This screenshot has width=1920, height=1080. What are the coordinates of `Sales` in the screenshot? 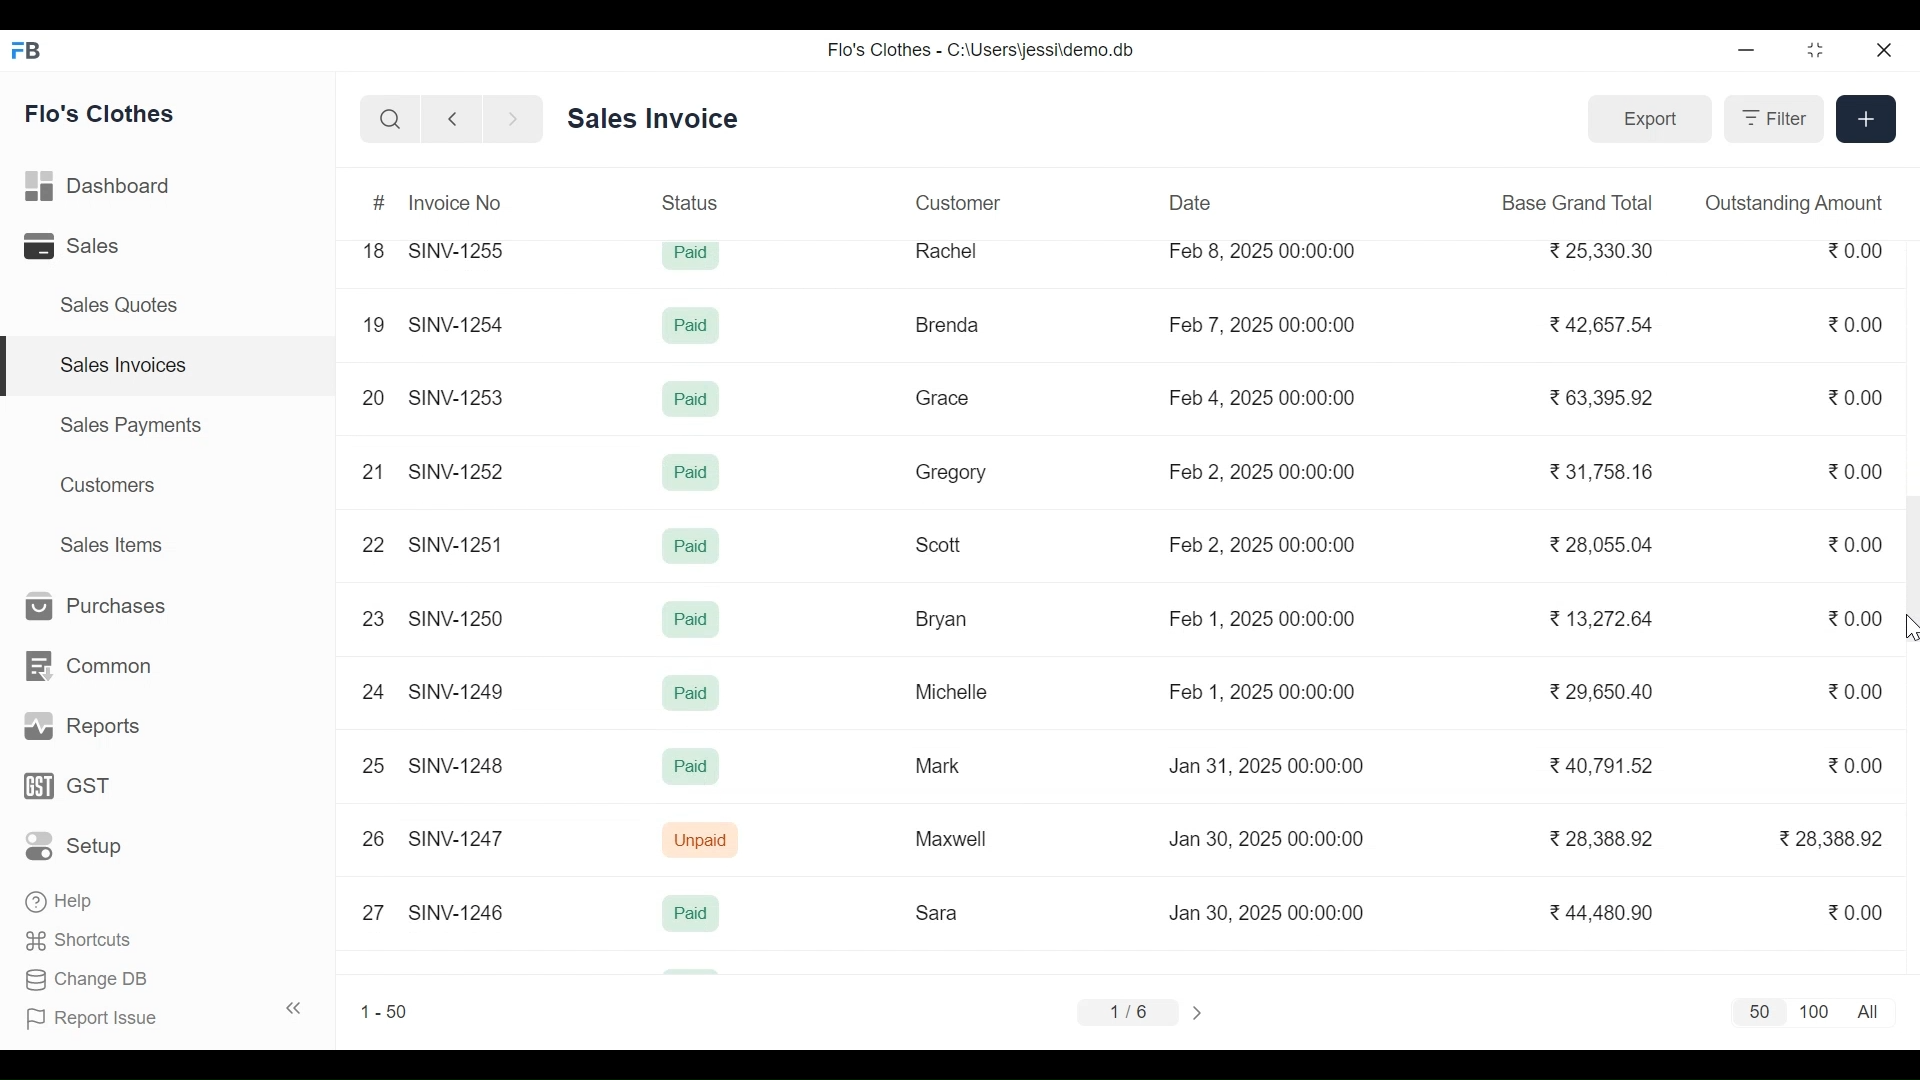 It's located at (76, 247).